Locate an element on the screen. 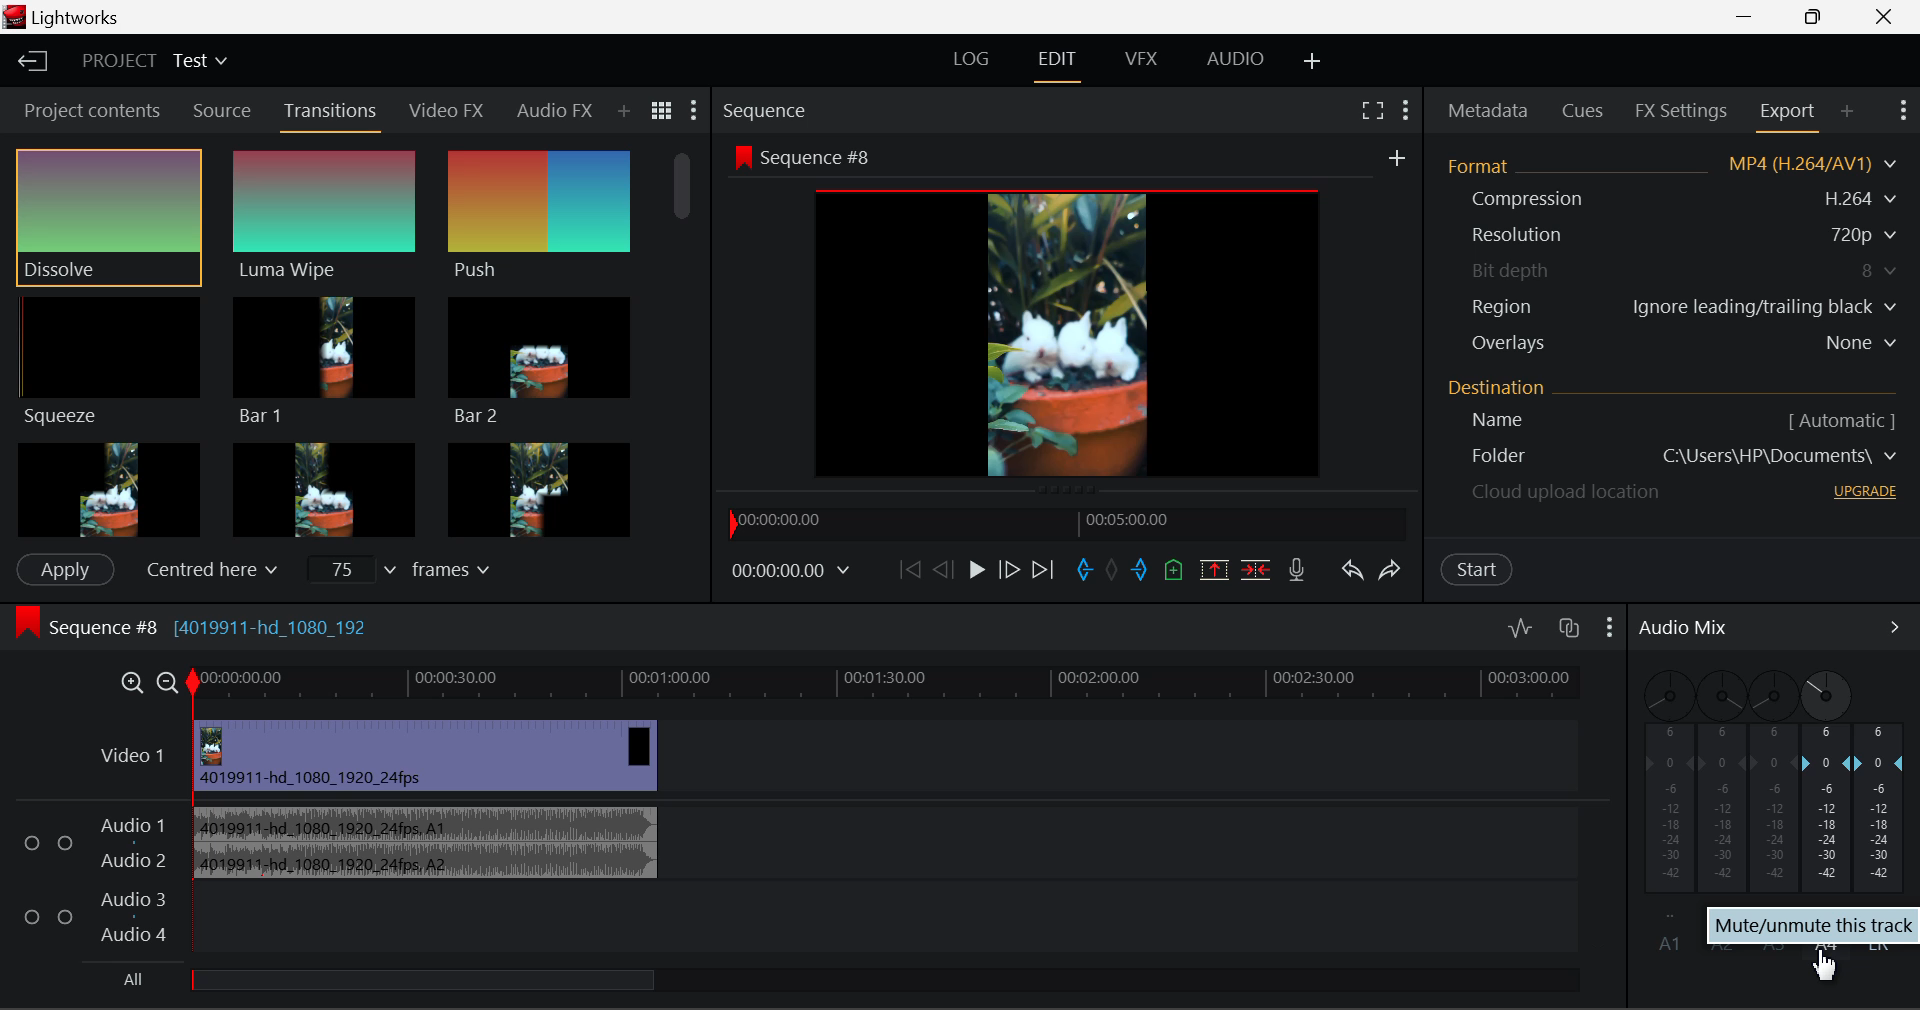  Box 3 is located at coordinates (540, 486).